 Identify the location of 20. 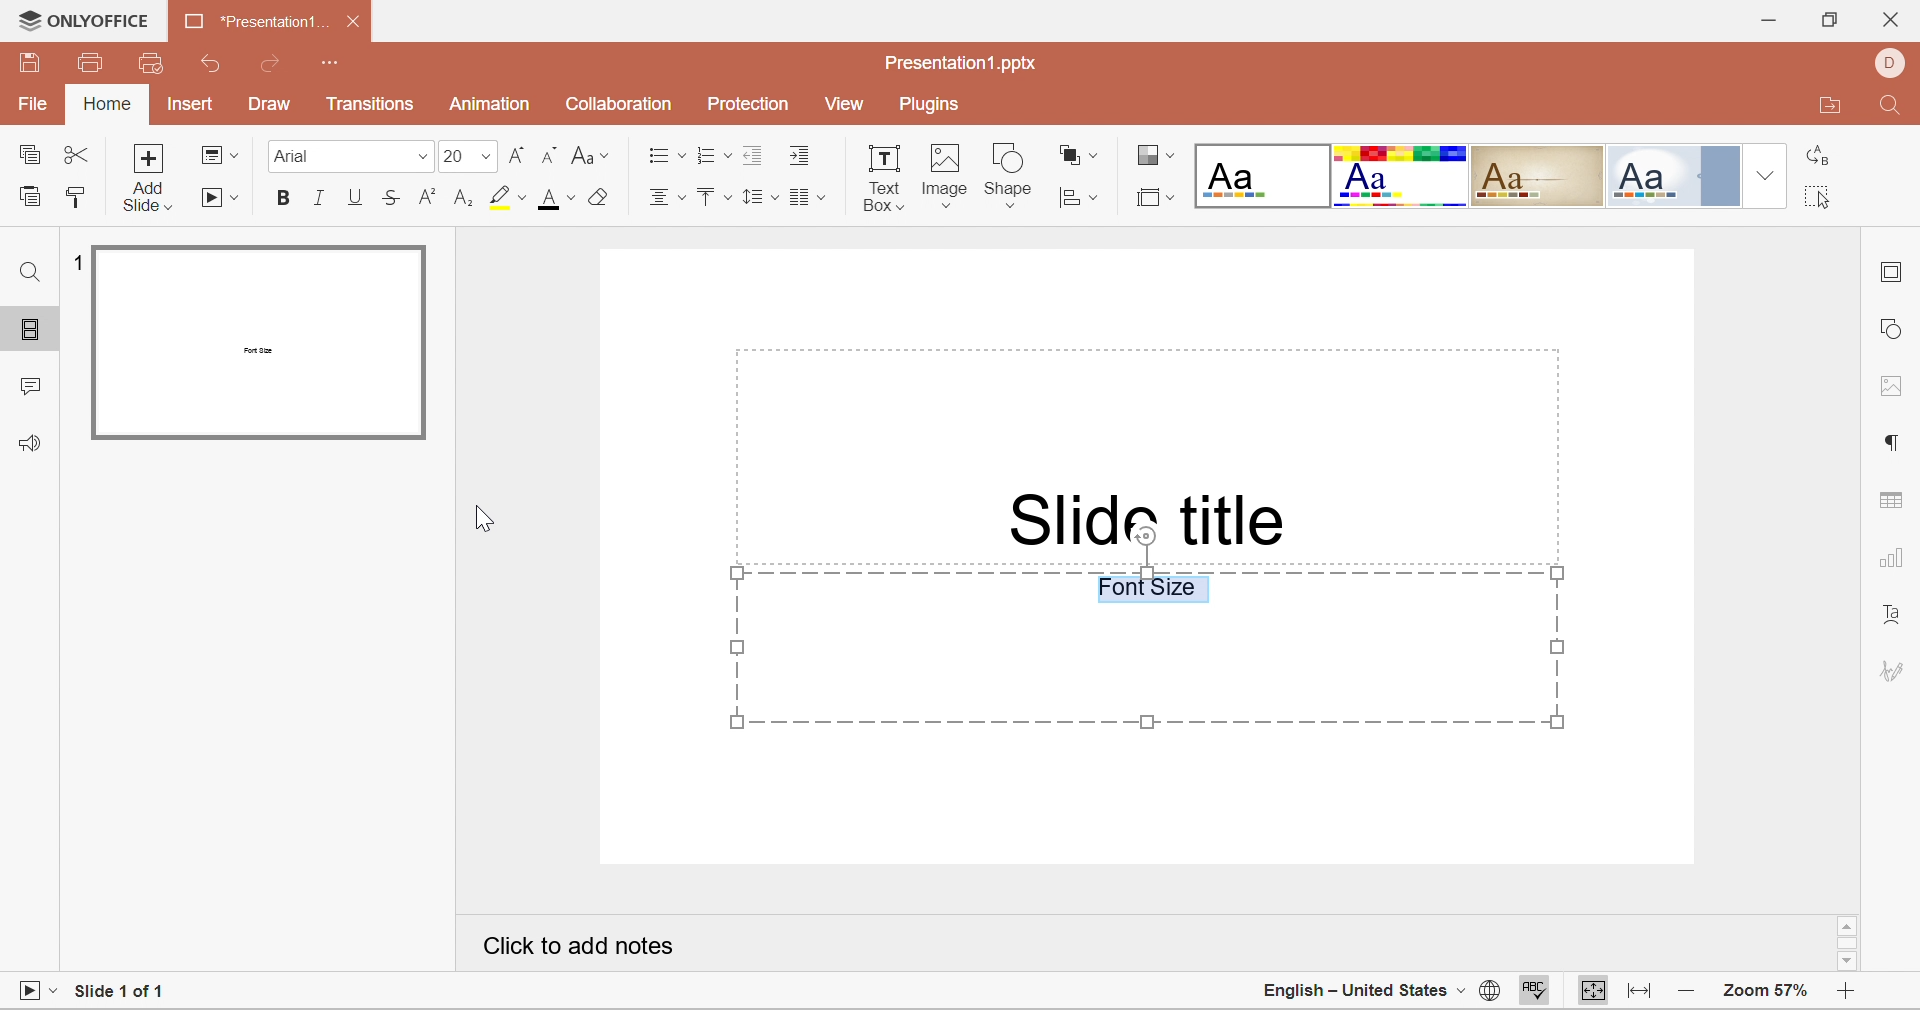
(455, 160).